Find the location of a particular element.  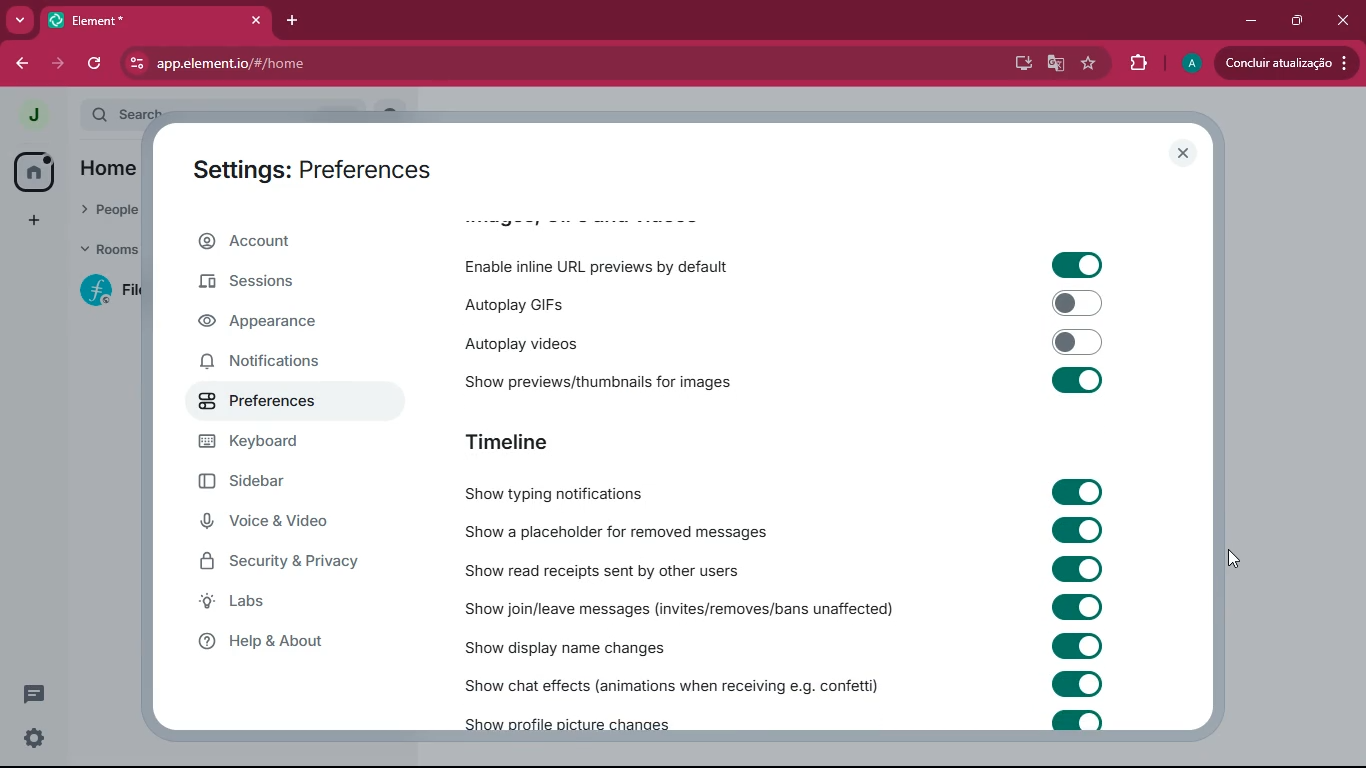

app.element.io/#/home is located at coordinates (390, 64).